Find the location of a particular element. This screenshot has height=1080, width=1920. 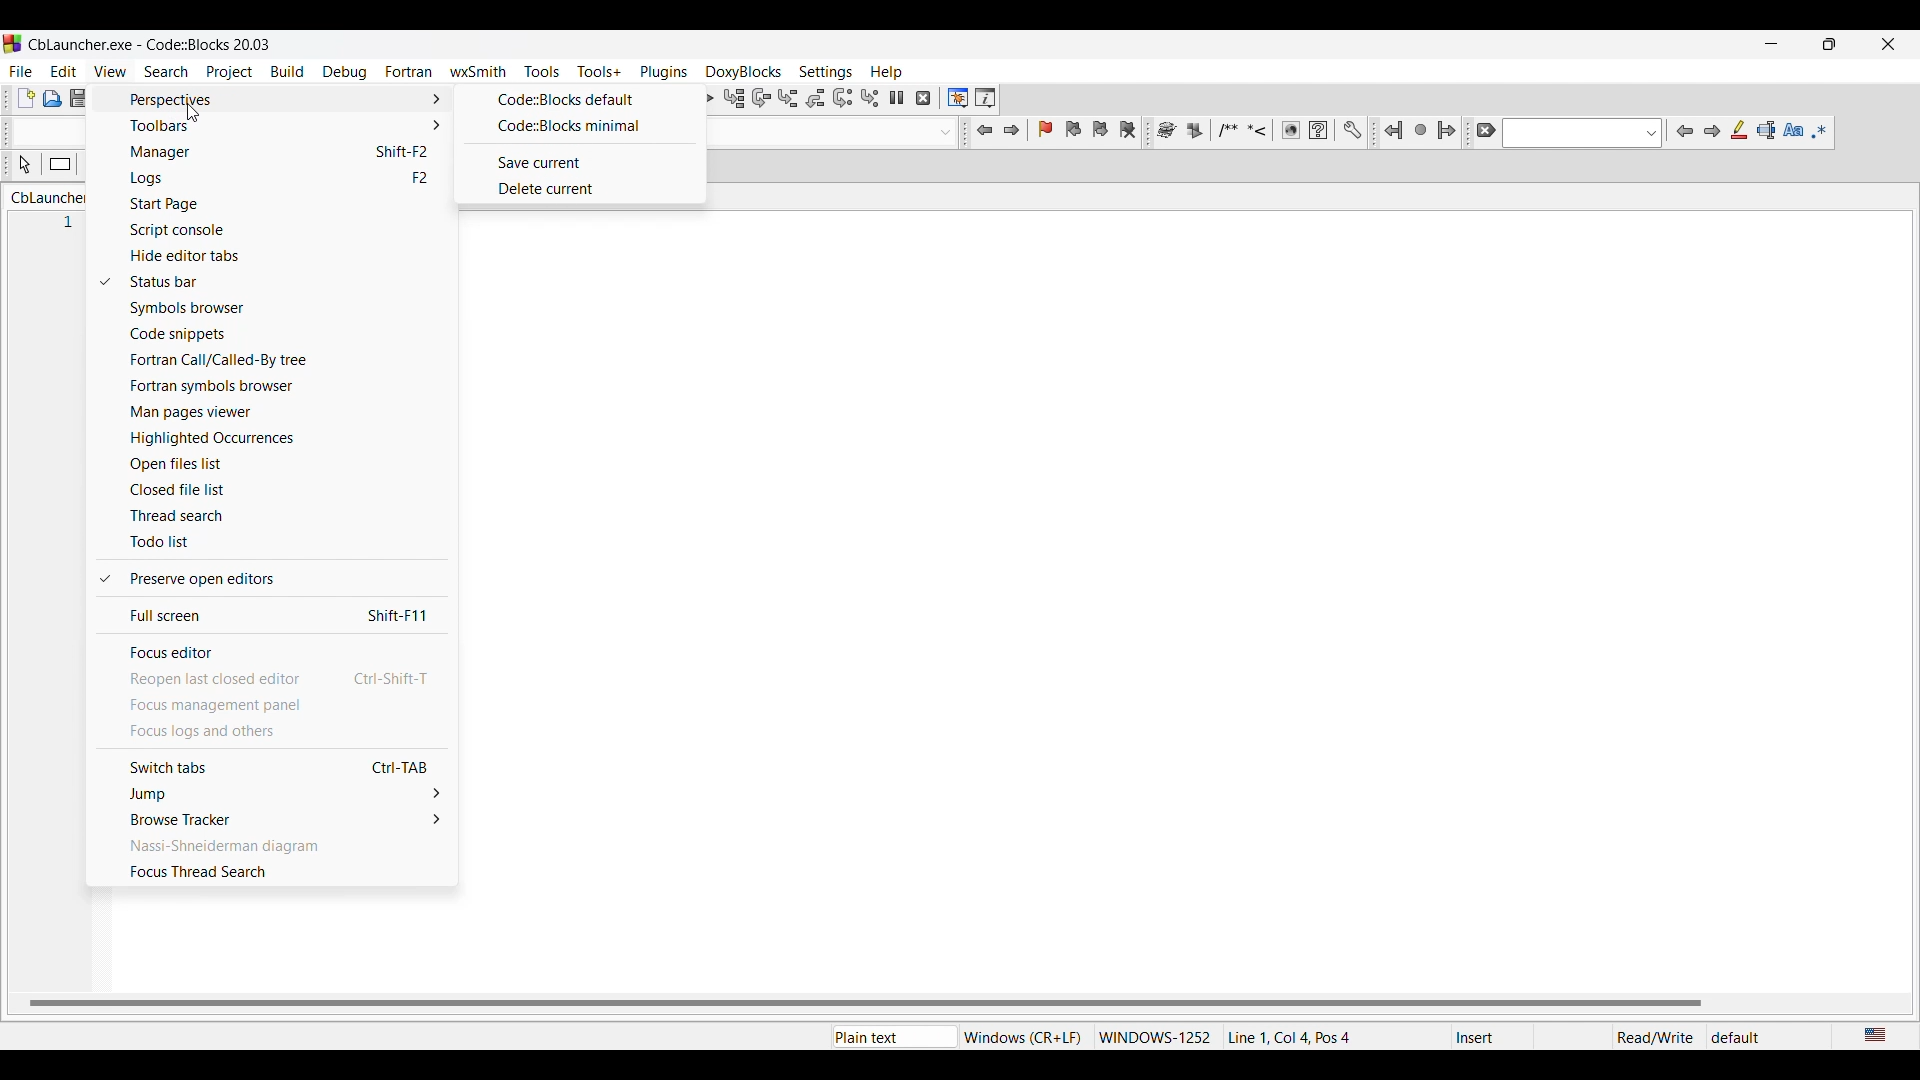

Hide editor tabs is located at coordinates (290, 257).